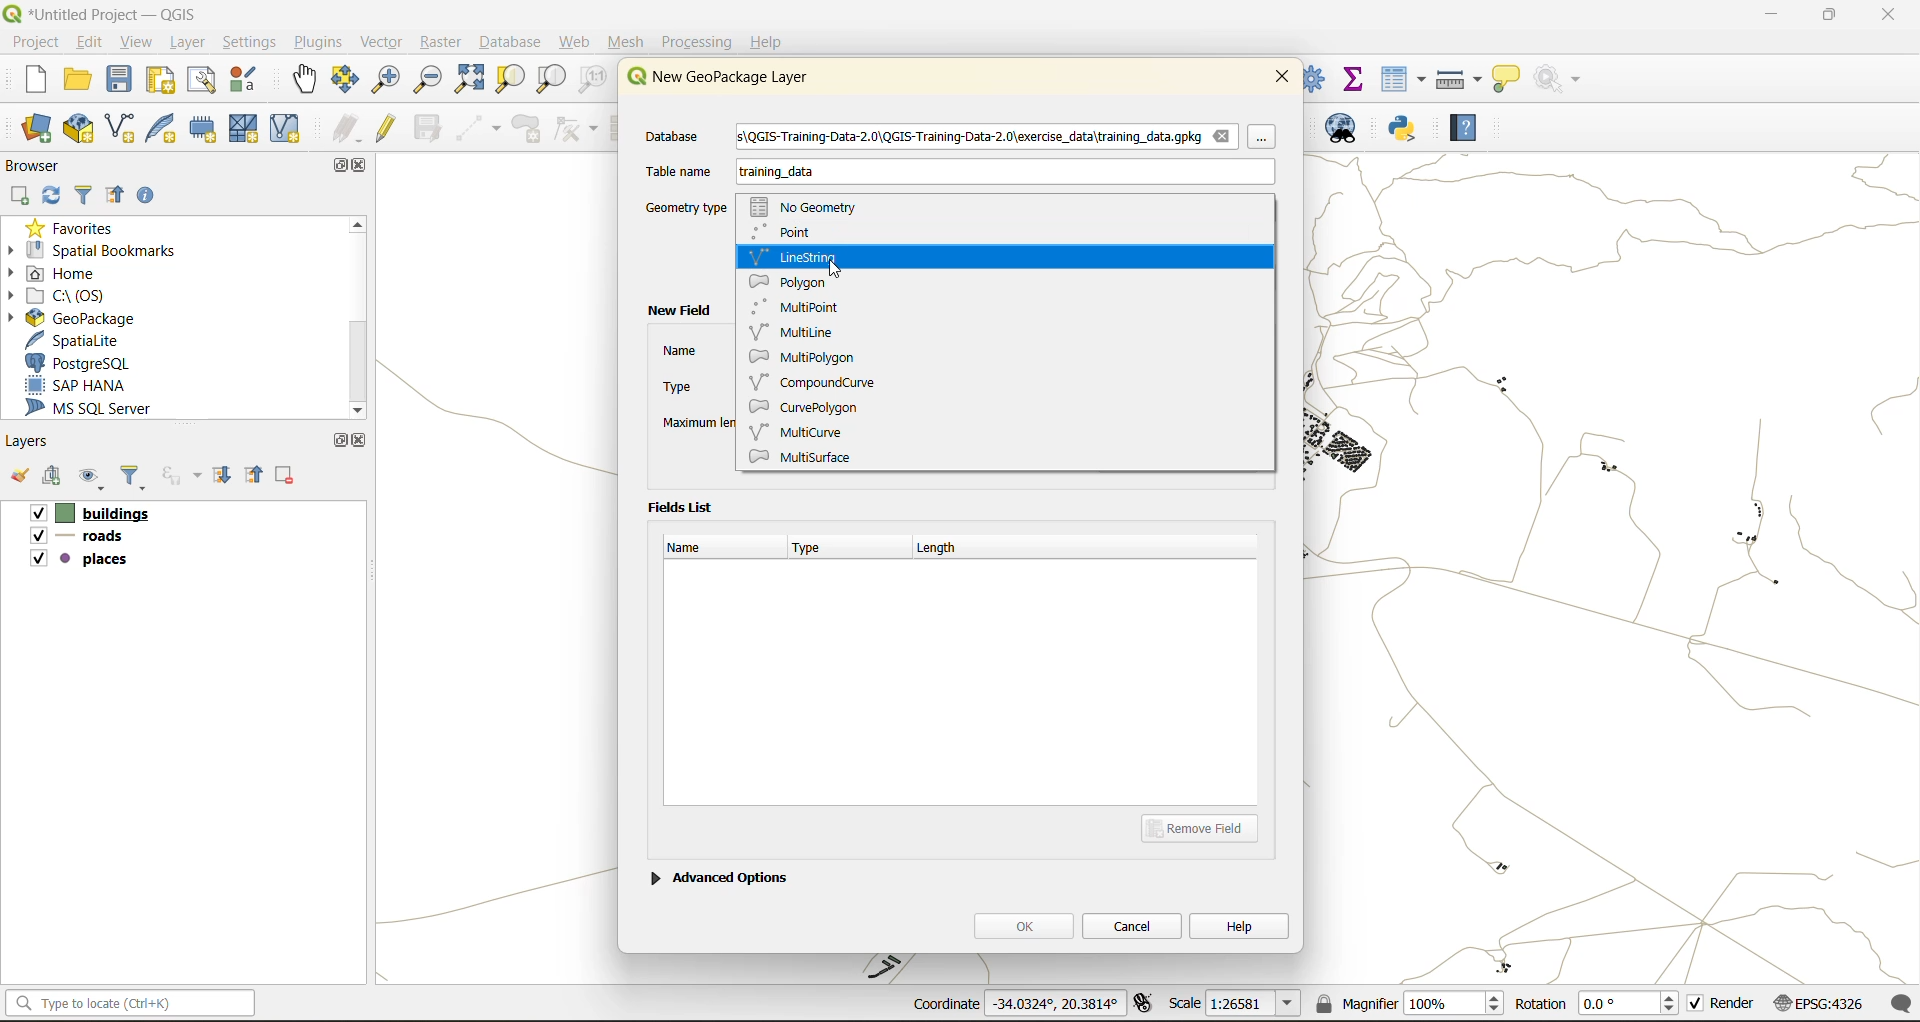 This screenshot has width=1920, height=1022. Describe the element at coordinates (53, 197) in the screenshot. I see `refresh` at that location.